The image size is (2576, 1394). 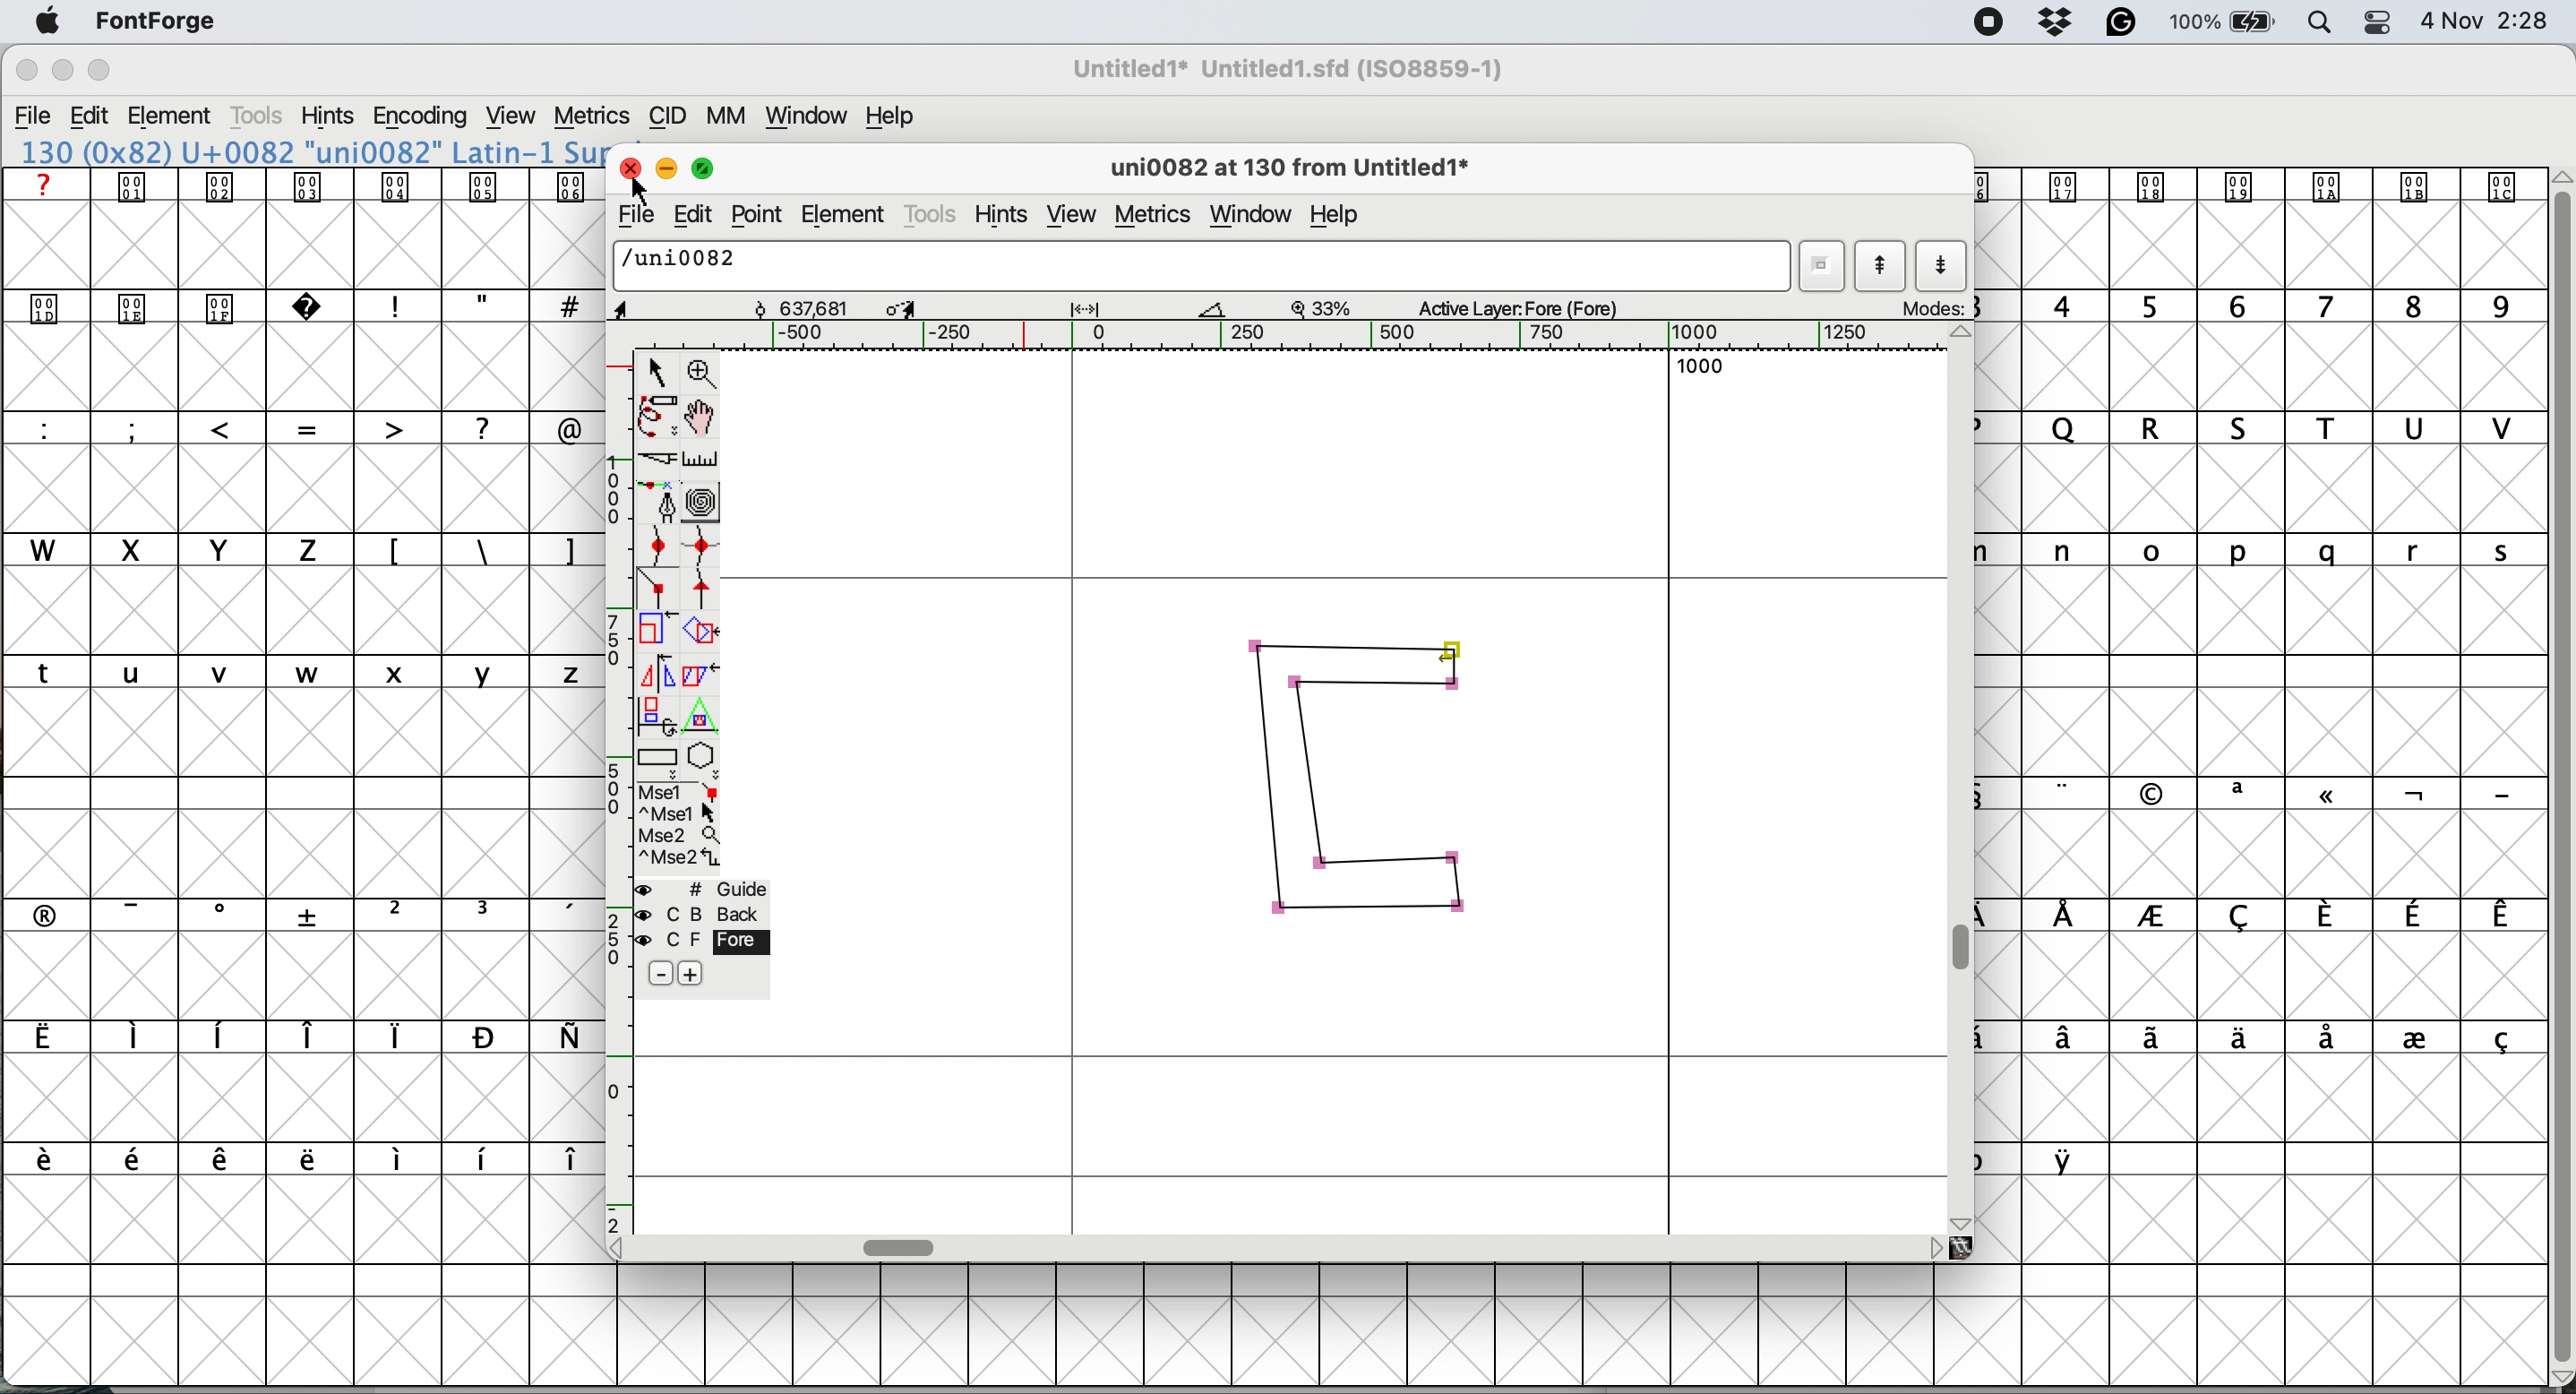 I want to click on current word list, so click(x=1819, y=266).